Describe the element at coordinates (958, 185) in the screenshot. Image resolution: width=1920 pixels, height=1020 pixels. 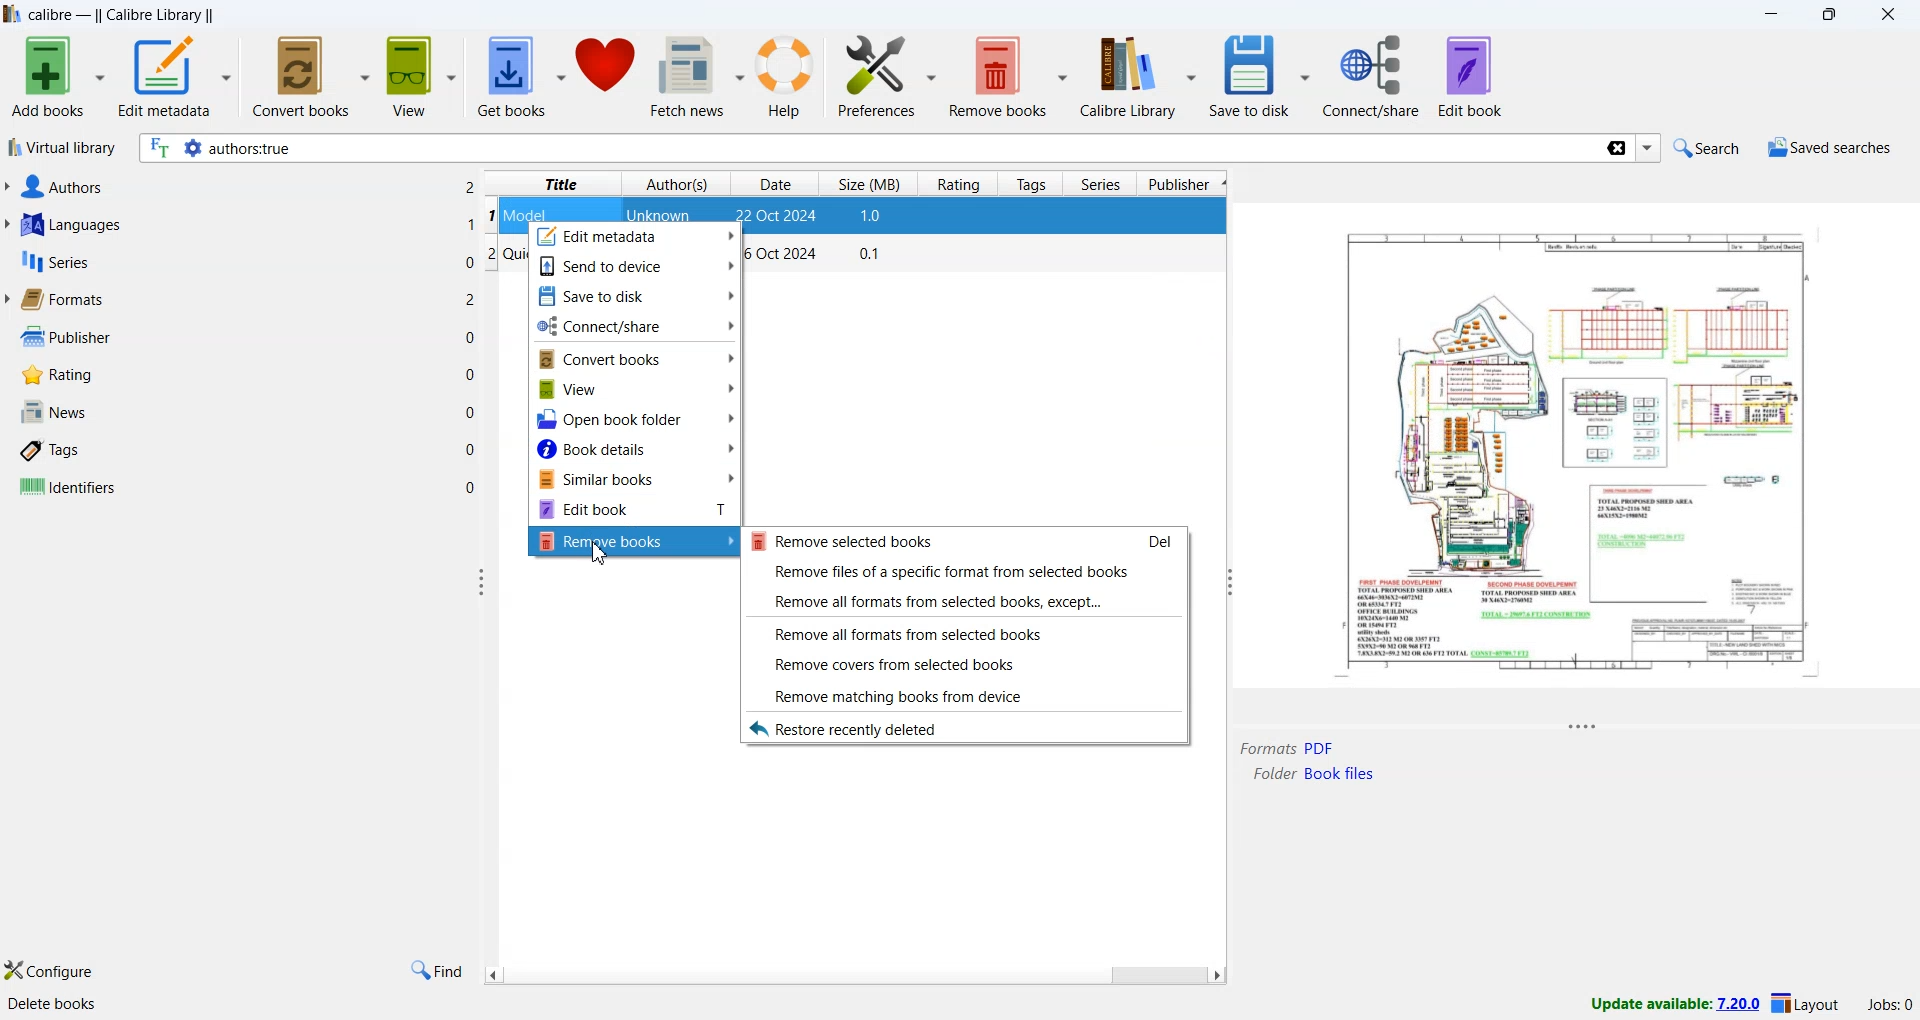
I see `rating` at that location.